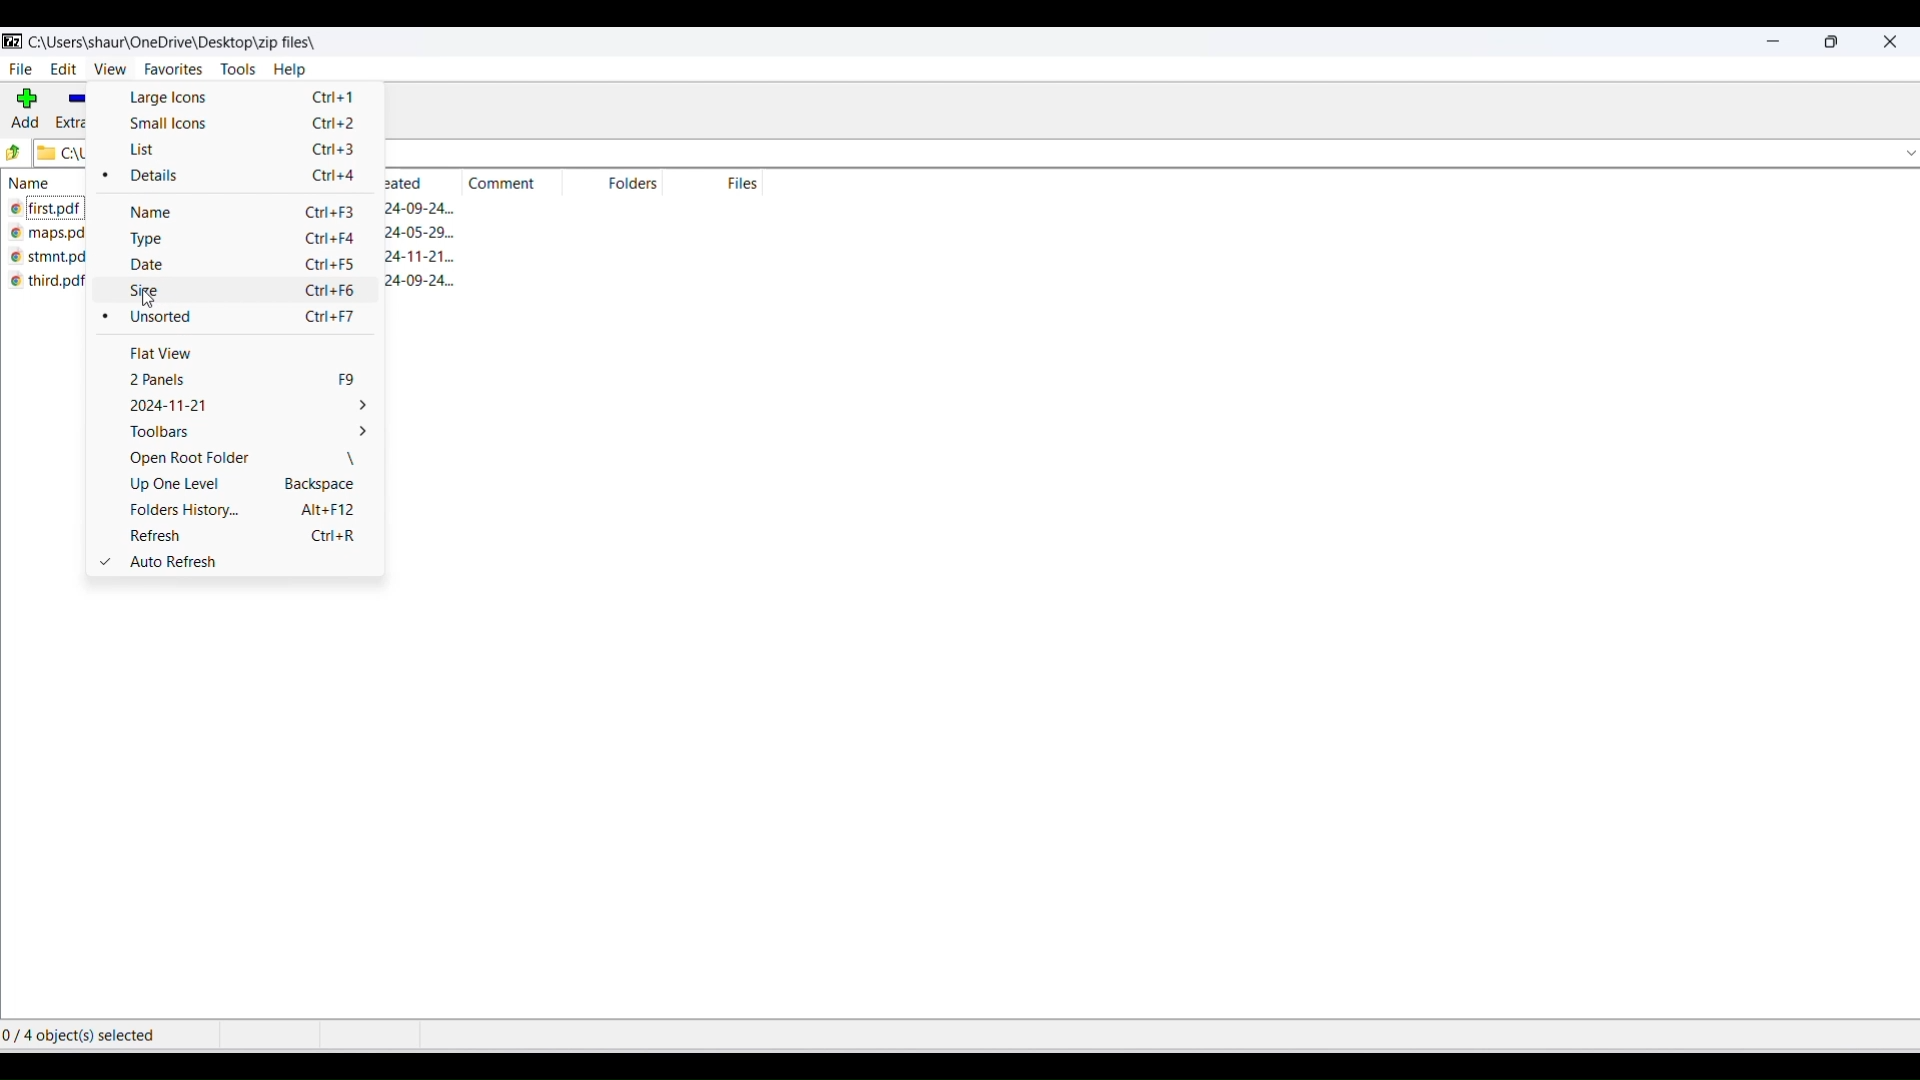 The height and width of the screenshot is (1080, 1920). What do you see at coordinates (240, 180) in the screenshot?
I see `details` at bounding box center [240, 180].